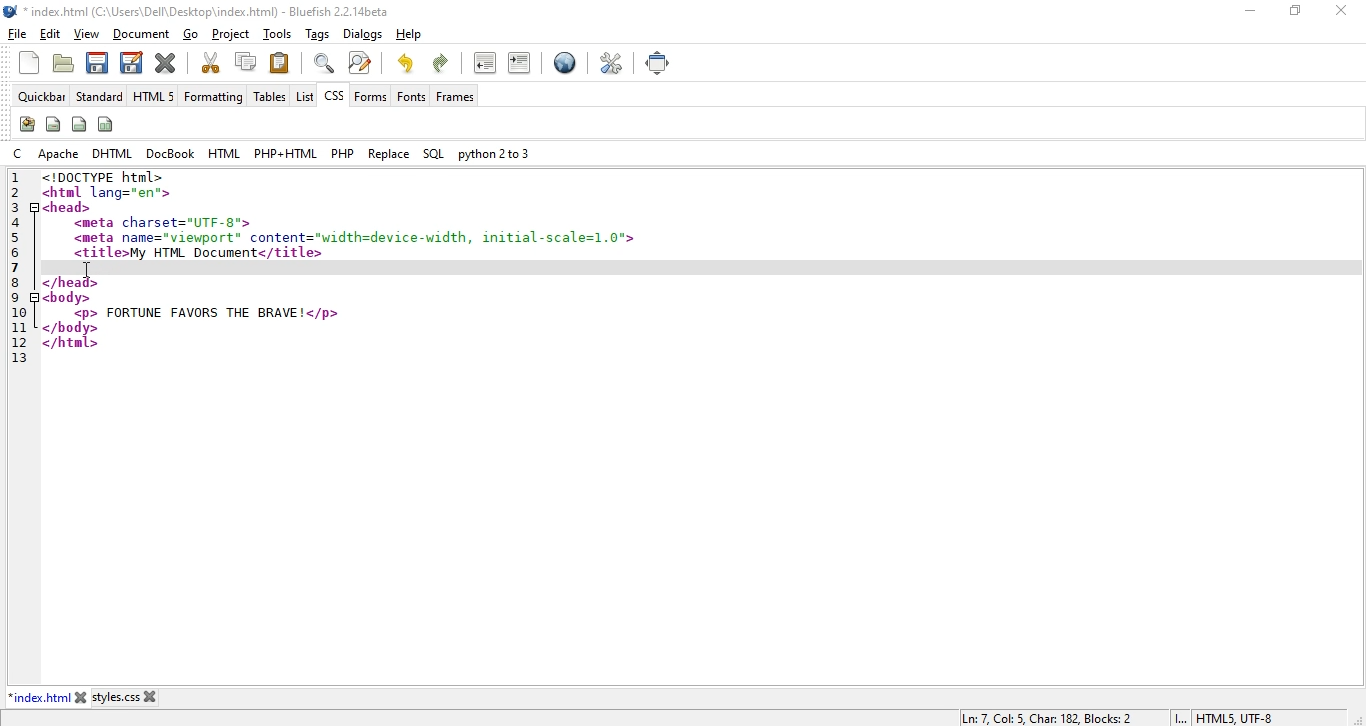  I want to click on pache, so click(59, 153).